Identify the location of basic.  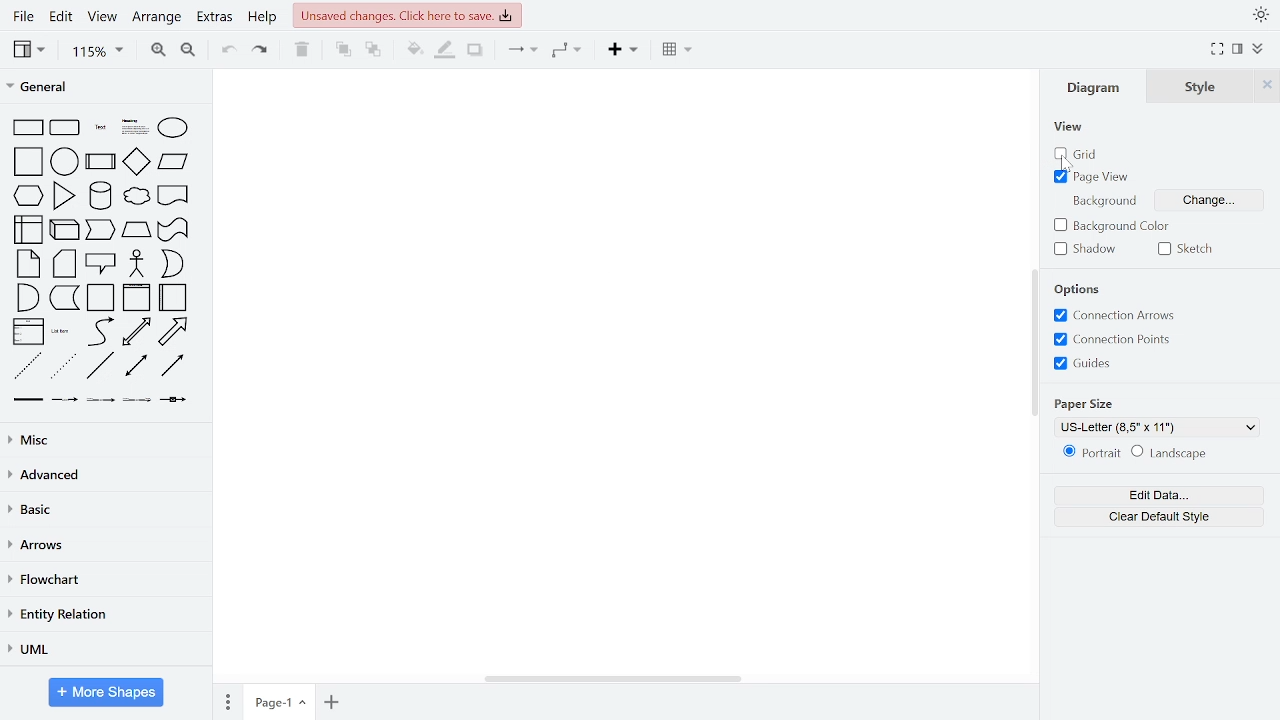
(102, 509).